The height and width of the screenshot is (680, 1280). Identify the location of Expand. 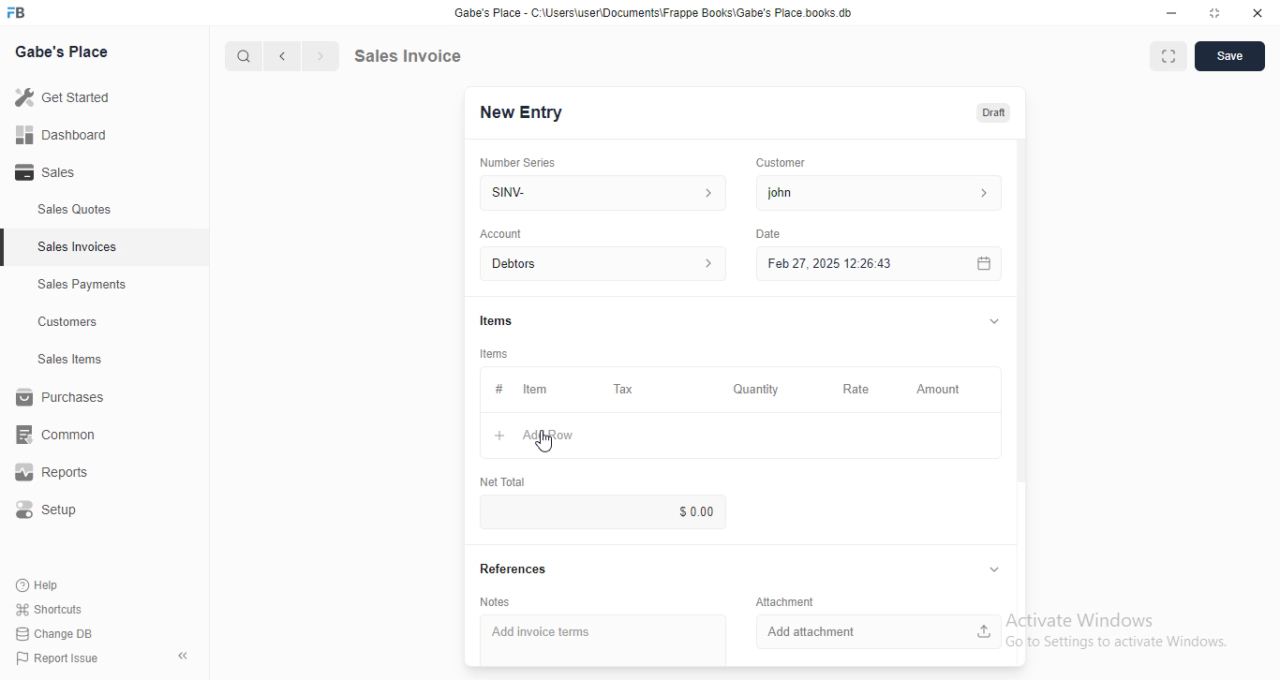
(1168, 56).